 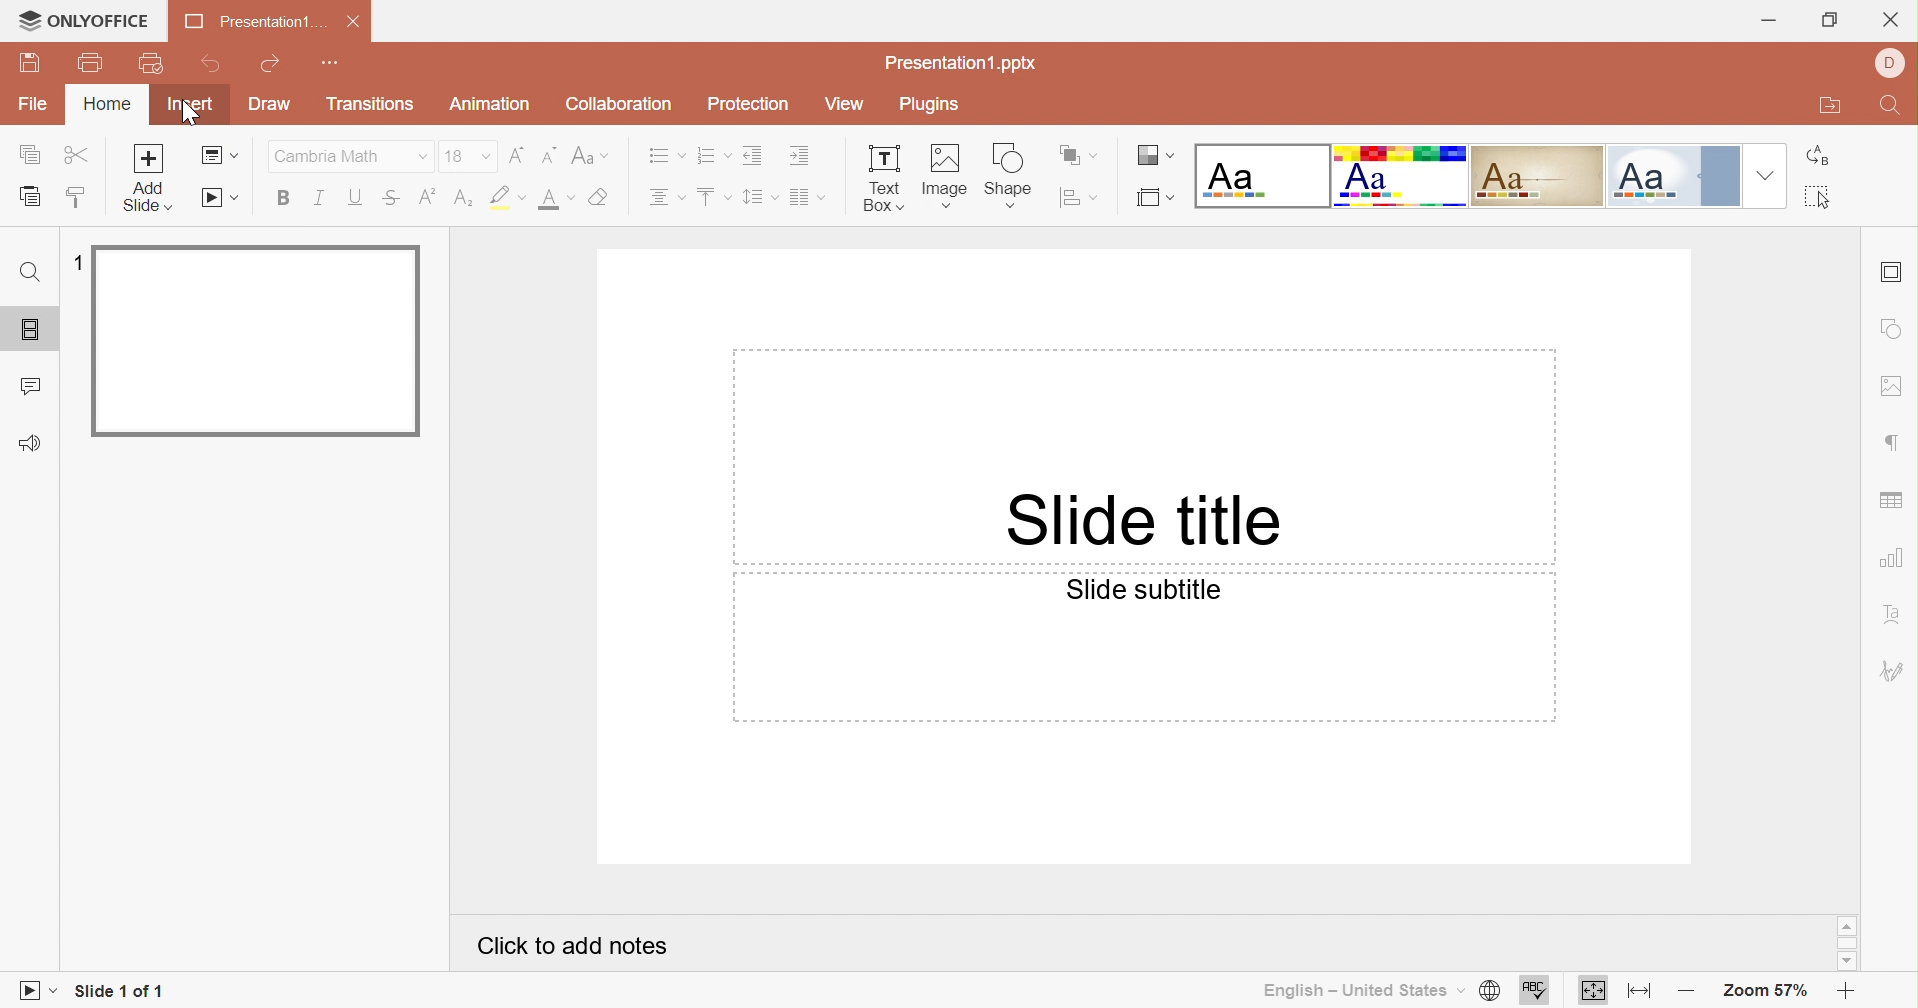 I want to click on Print, so click(x=93, y=66).